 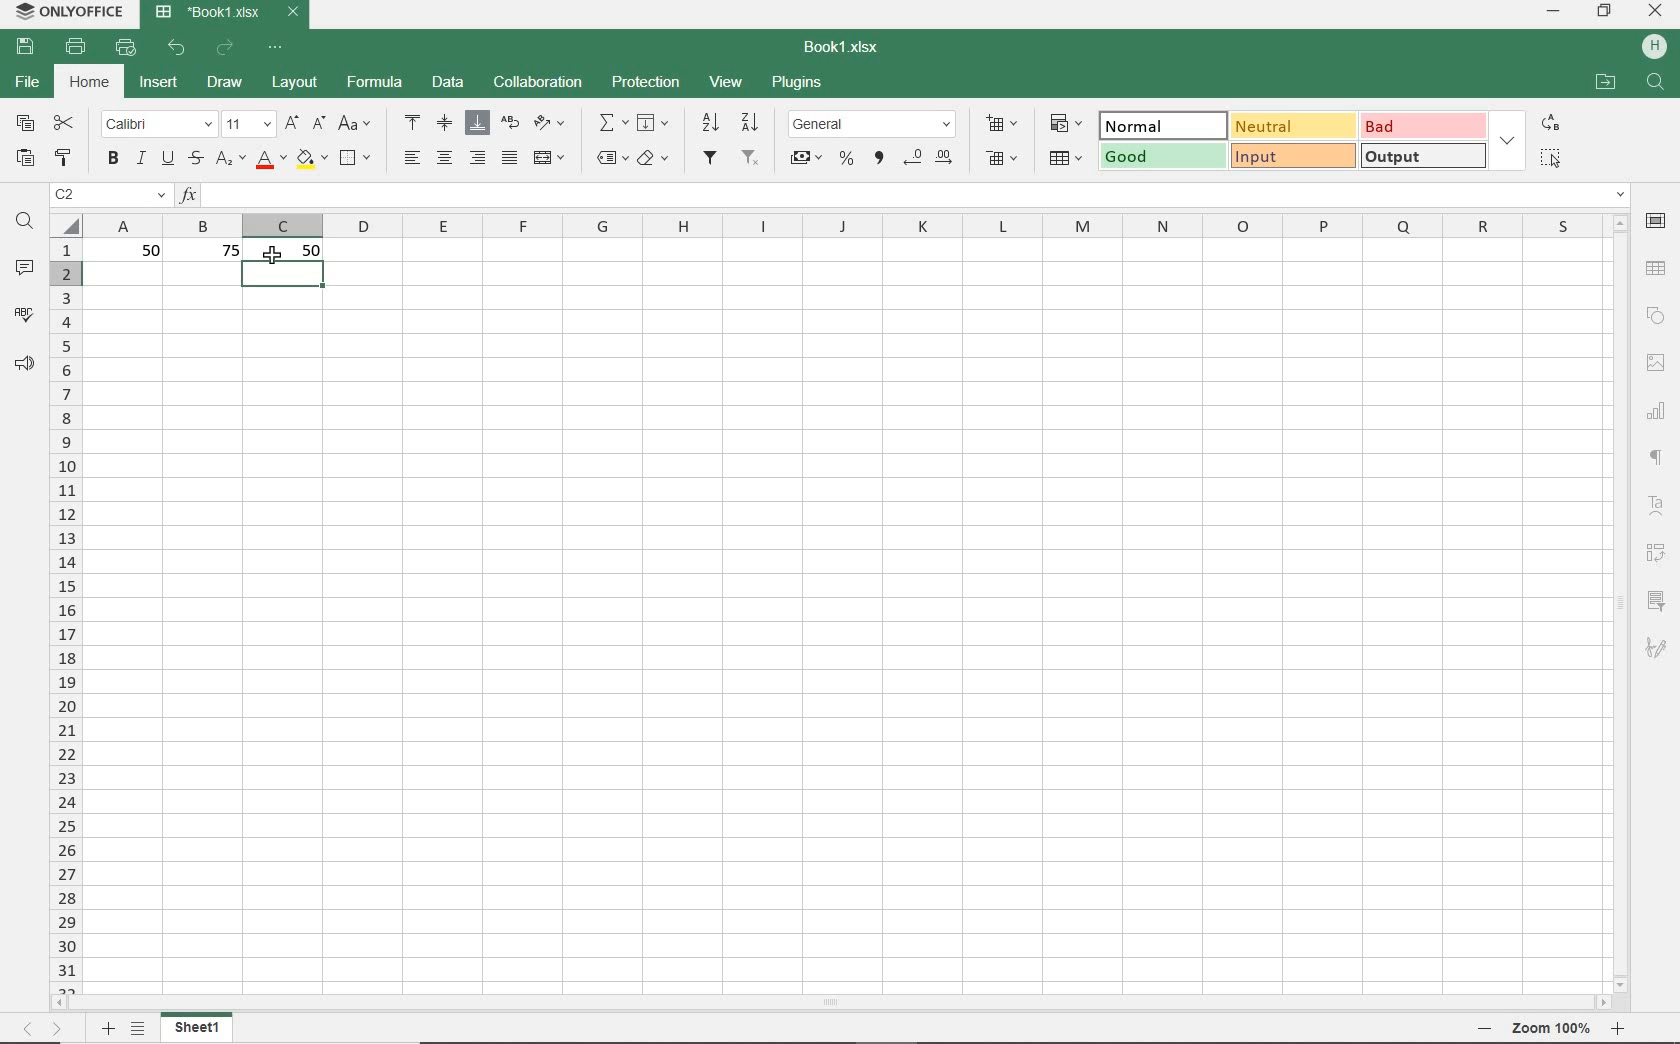 I want to click on home, so click(x=92, y=85).